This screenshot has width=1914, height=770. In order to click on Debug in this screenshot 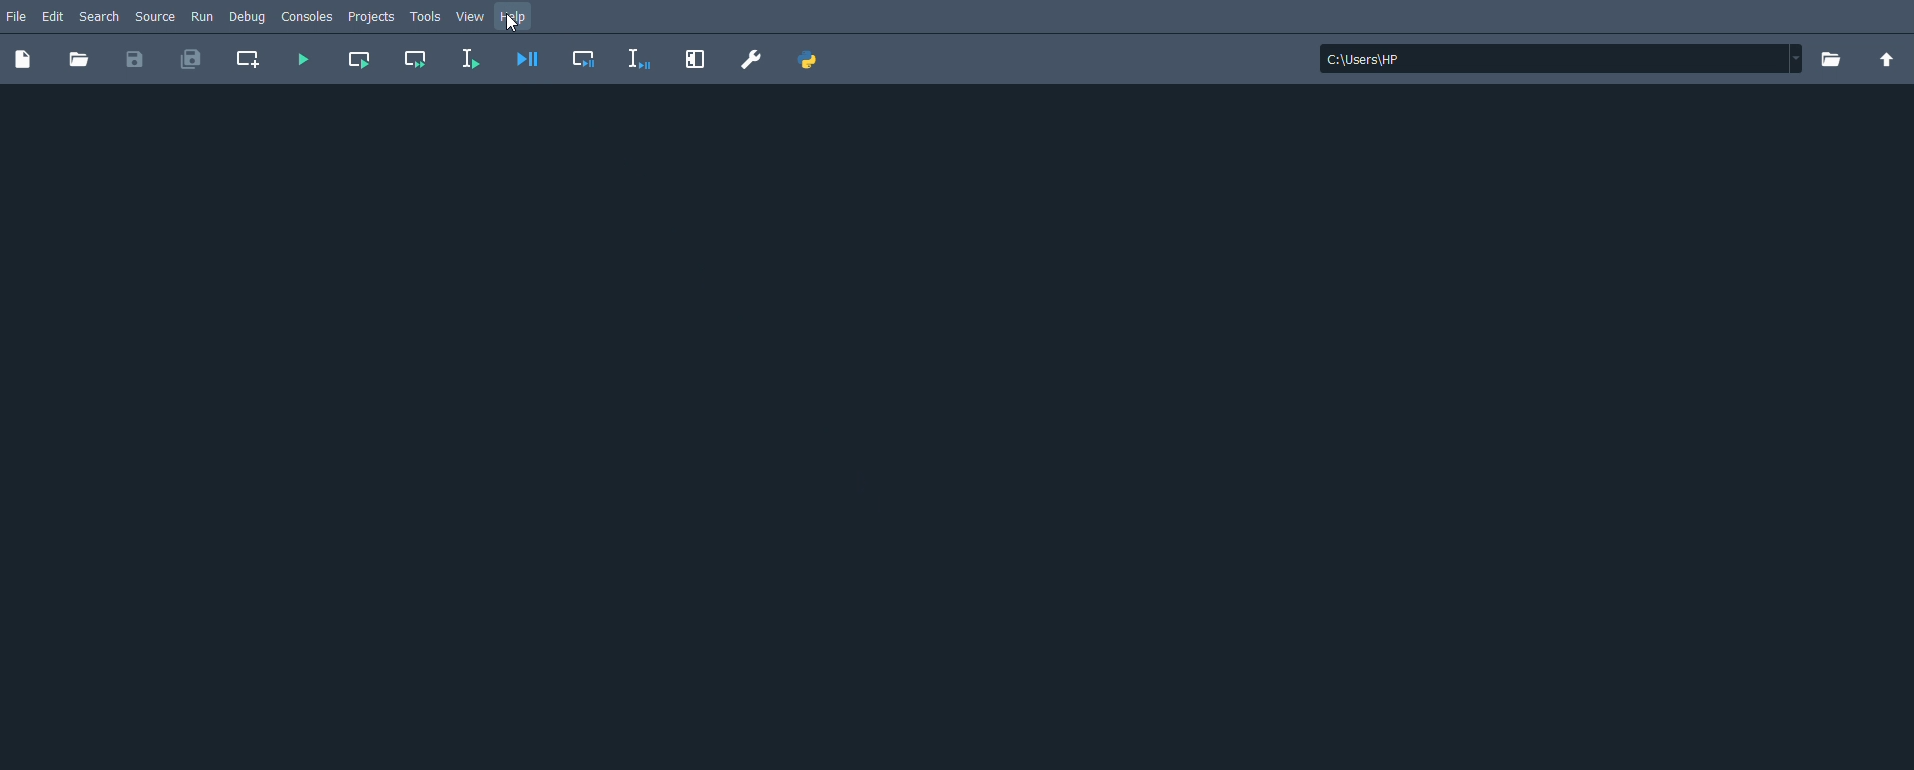, I will do `click(251, 17)`.